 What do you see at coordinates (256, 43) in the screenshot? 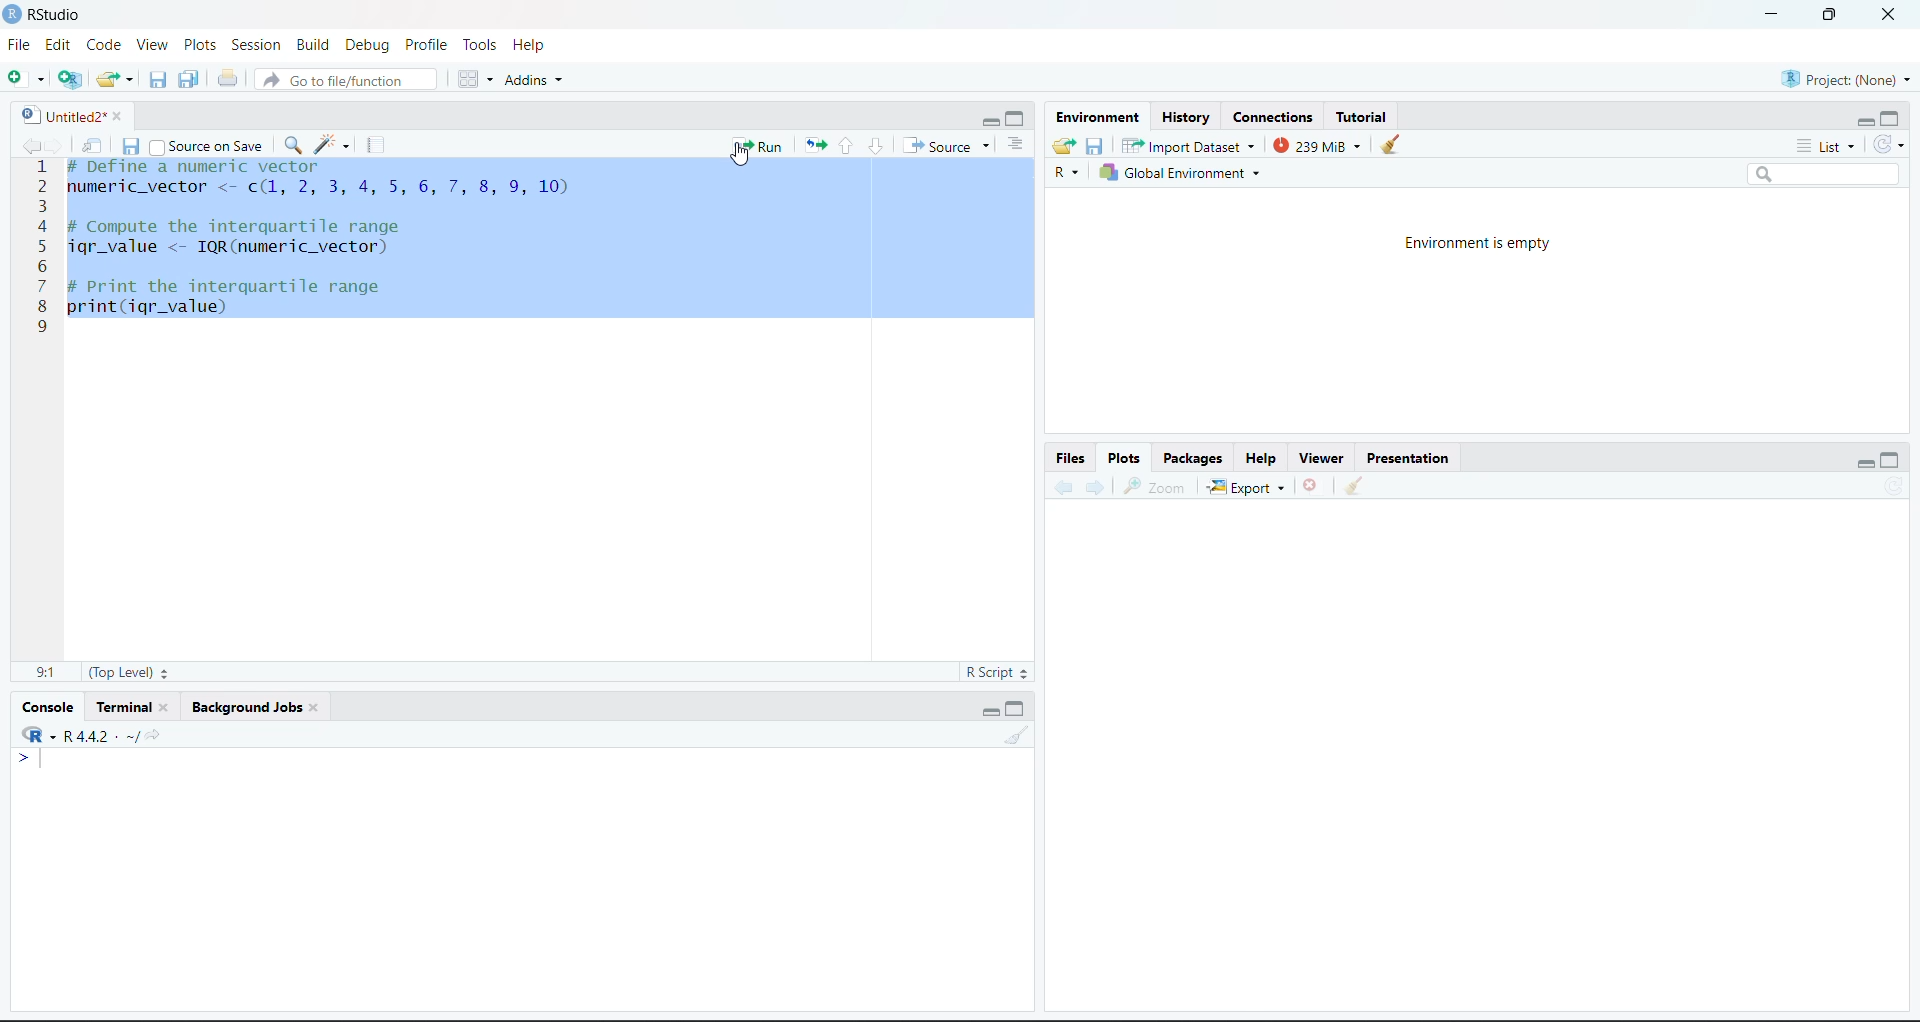
I see `Session` at bounding box center [256, 43].